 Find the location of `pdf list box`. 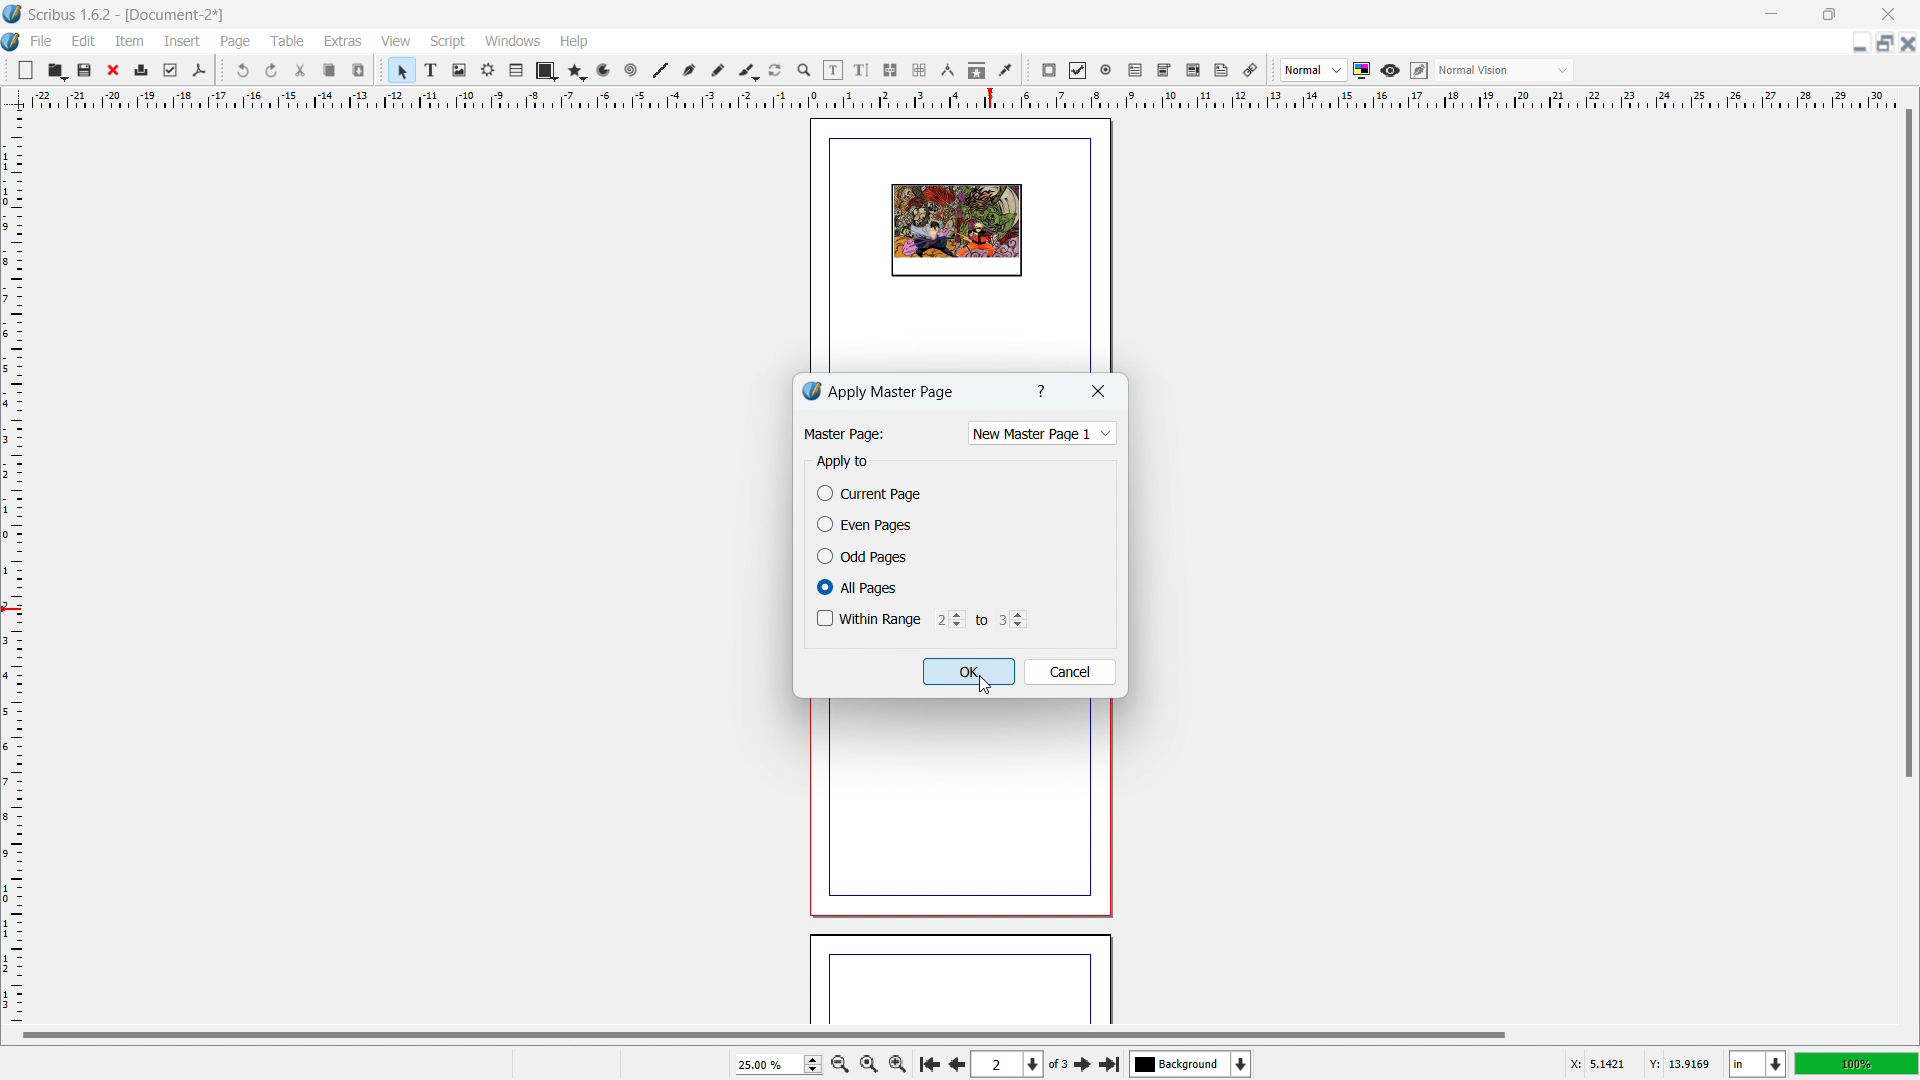

pdf list box is located at coordinates (1193, 71).